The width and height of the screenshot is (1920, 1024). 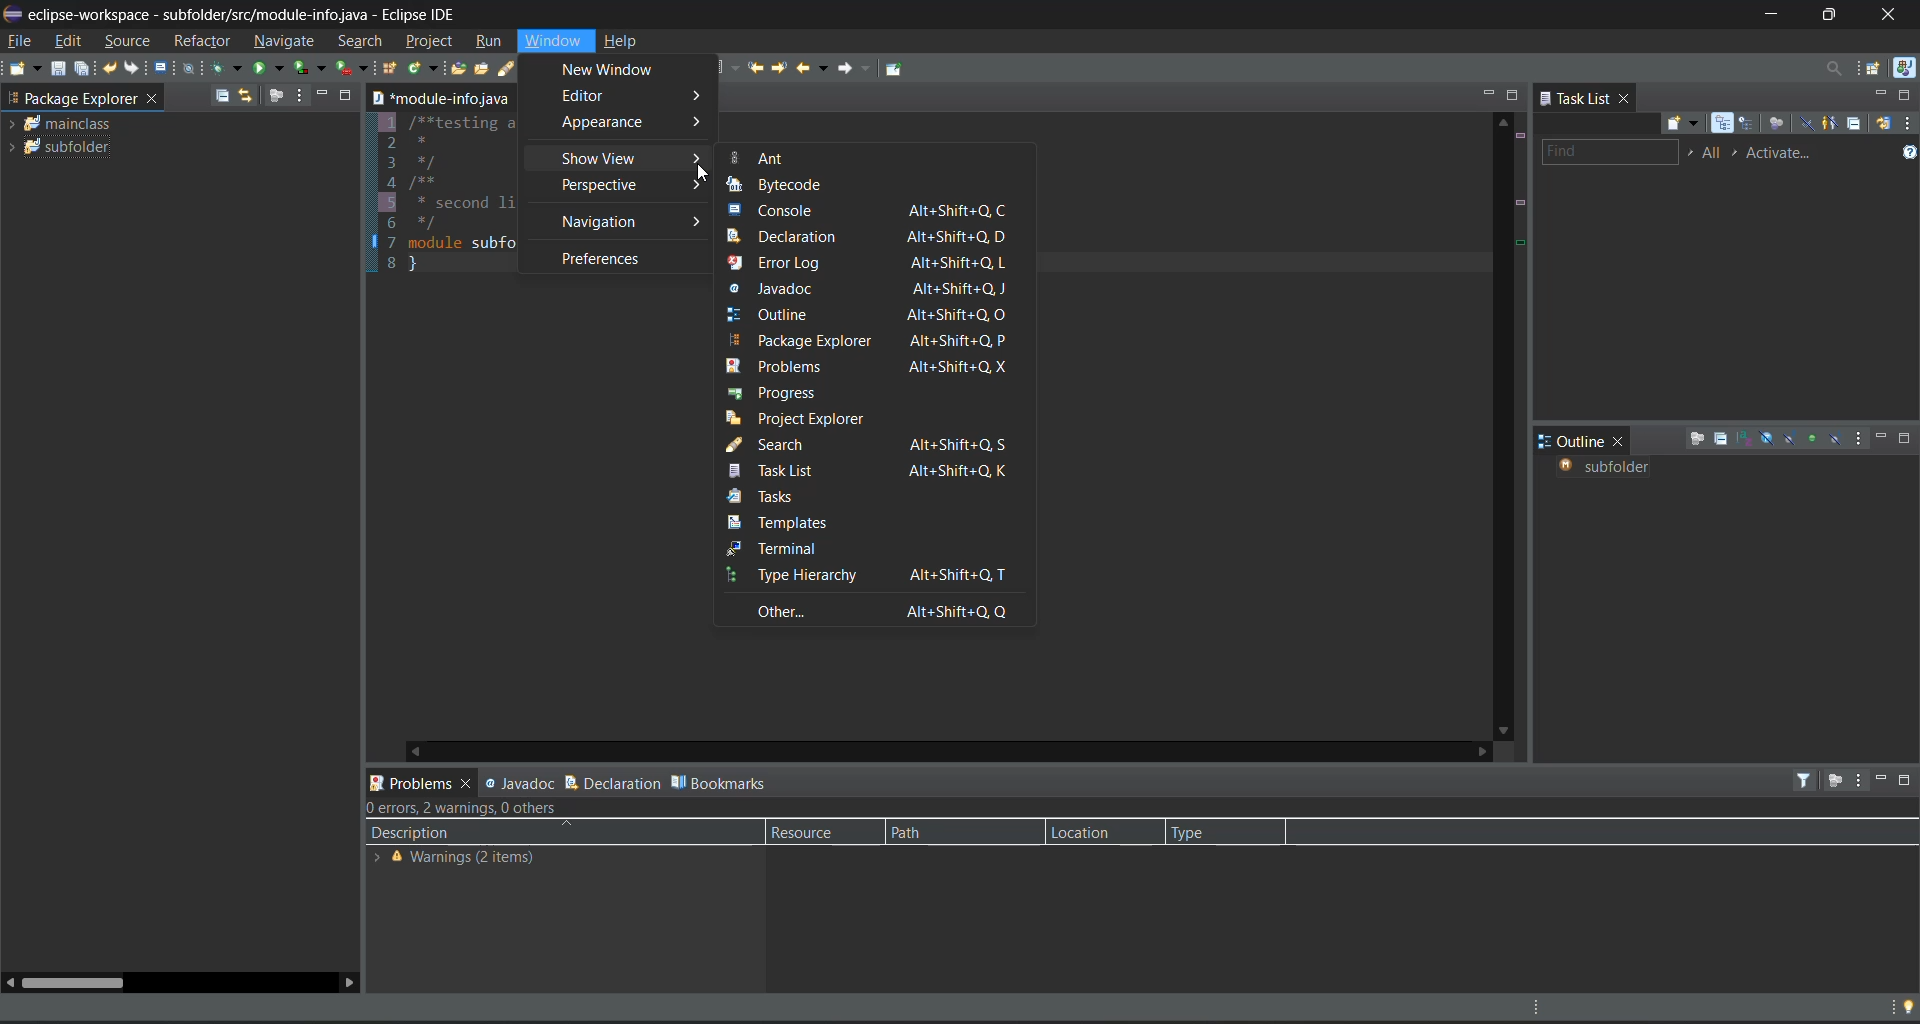 I want to click on window, so click(x=555, y=41).